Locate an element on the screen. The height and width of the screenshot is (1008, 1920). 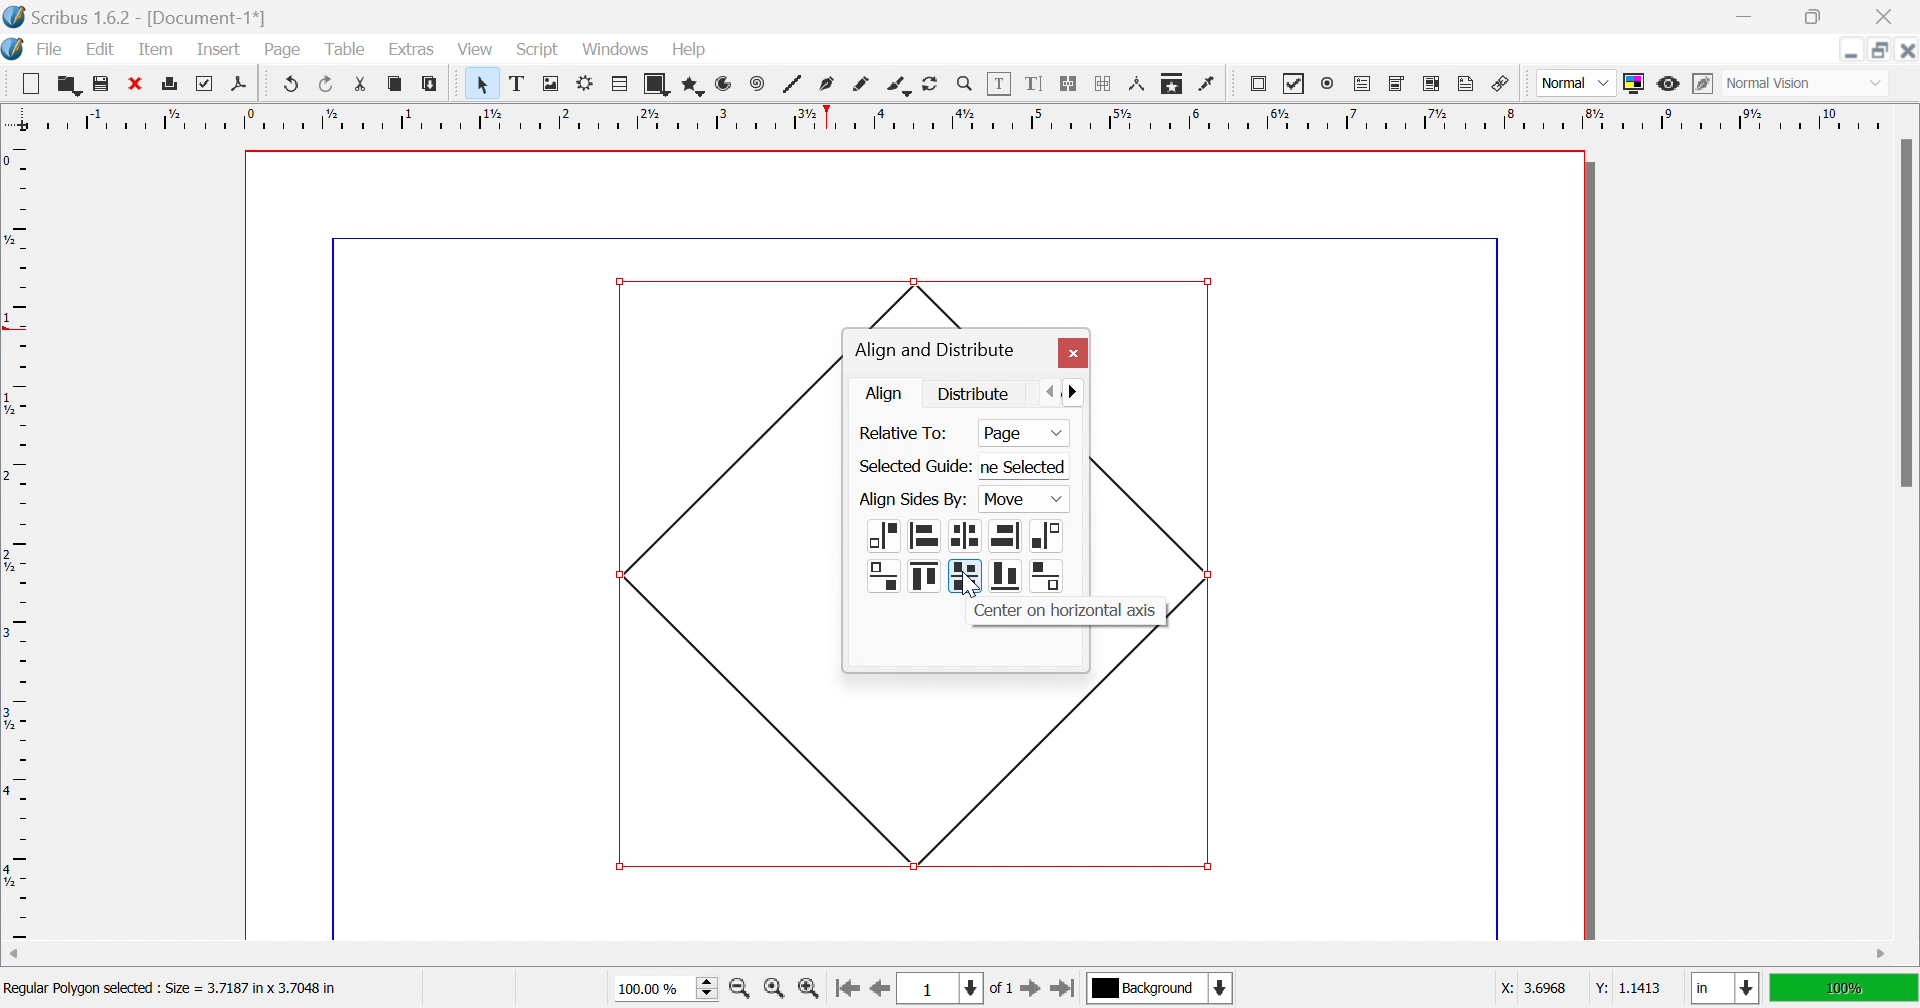
Align and distribute is located at coordinates (934, 351).